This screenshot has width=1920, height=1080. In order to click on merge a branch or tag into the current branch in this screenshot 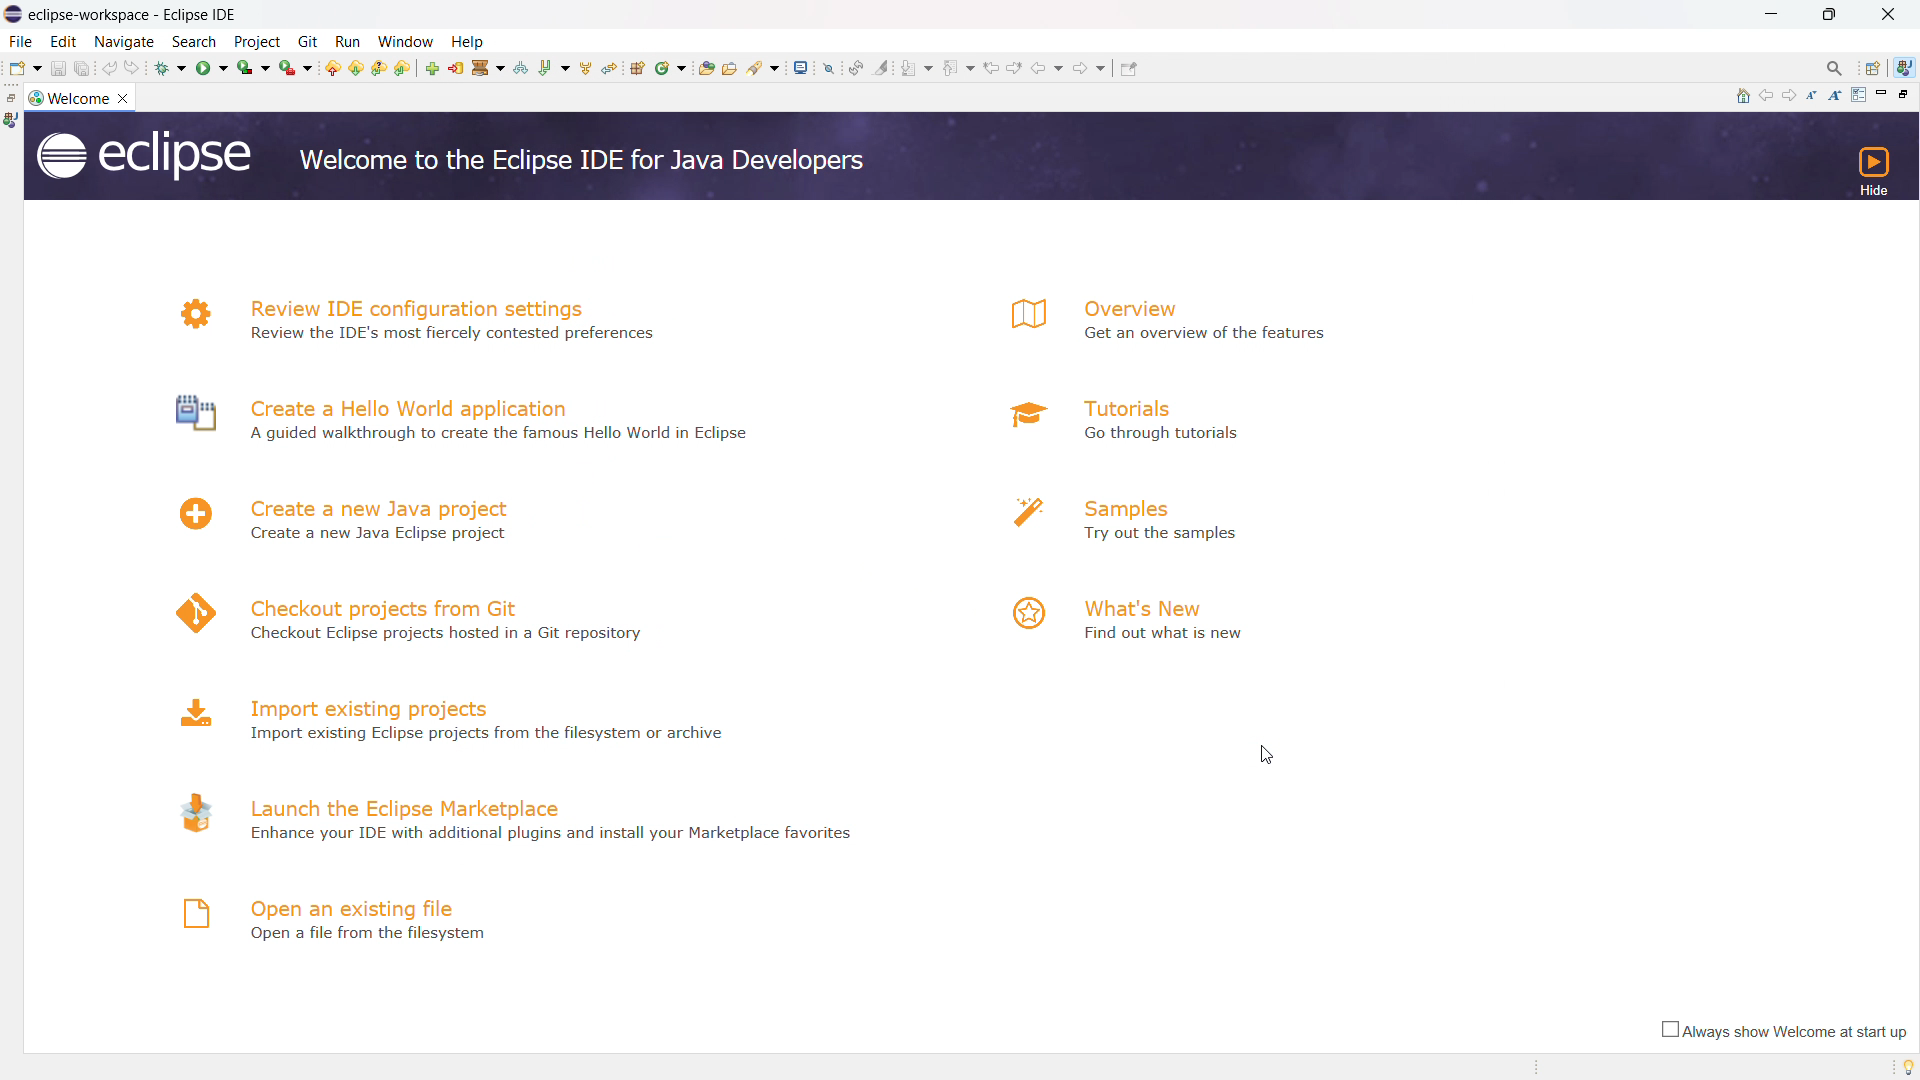, I will do `click(585, 66)`.